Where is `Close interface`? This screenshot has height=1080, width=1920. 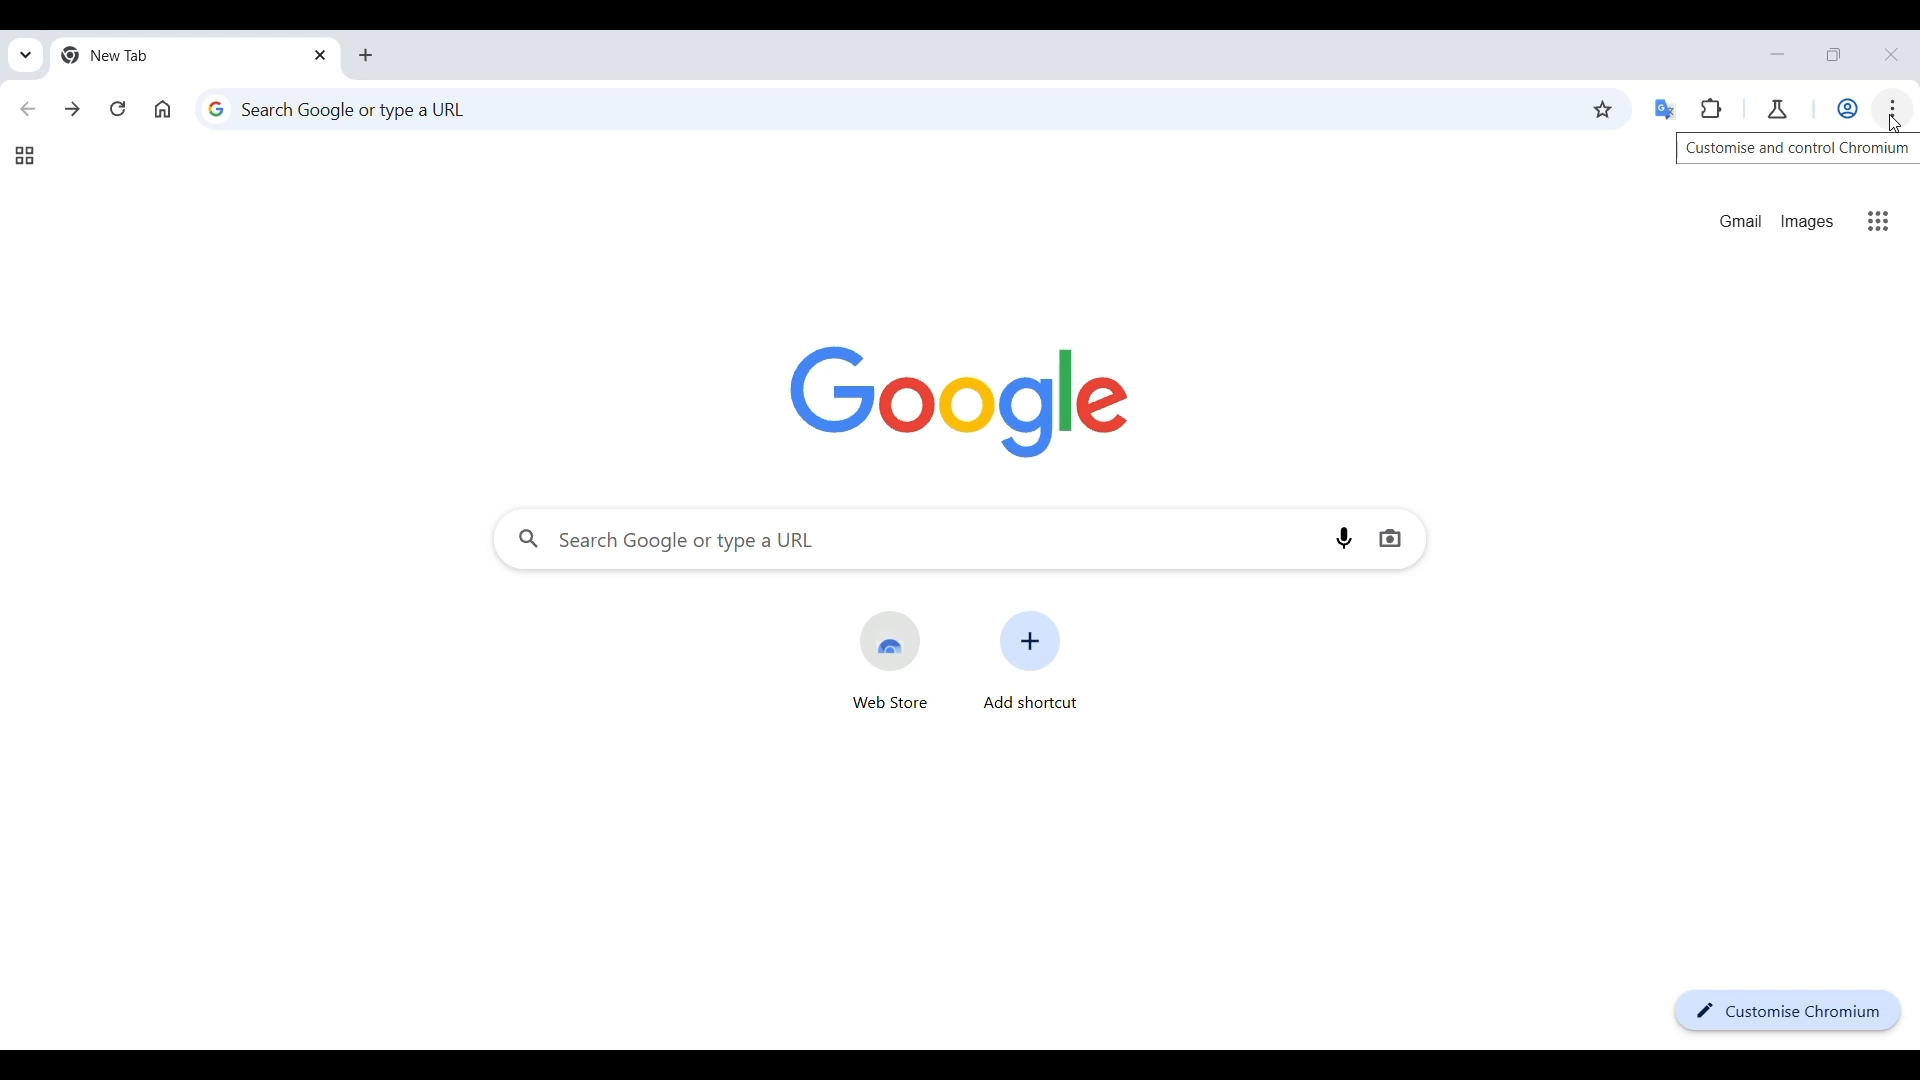 Close interface is located at coordinates (1892, 54).